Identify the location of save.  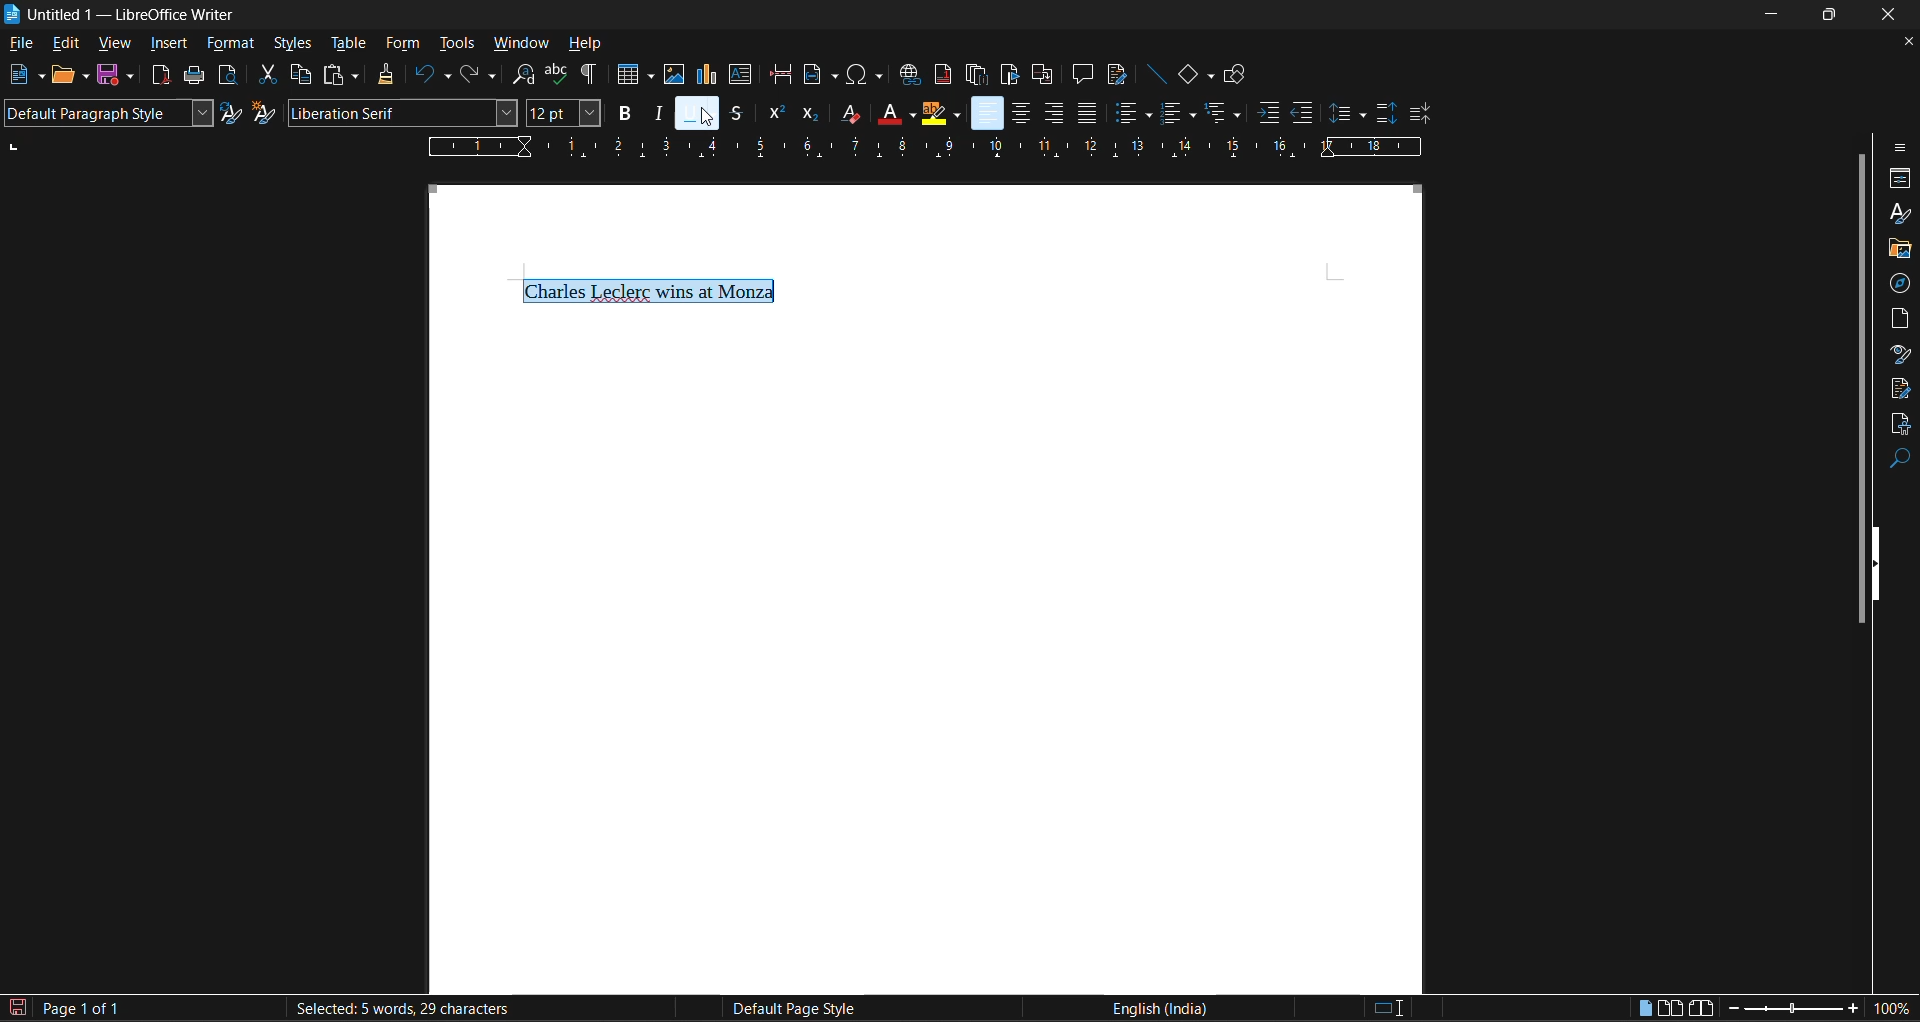
(114, 77).